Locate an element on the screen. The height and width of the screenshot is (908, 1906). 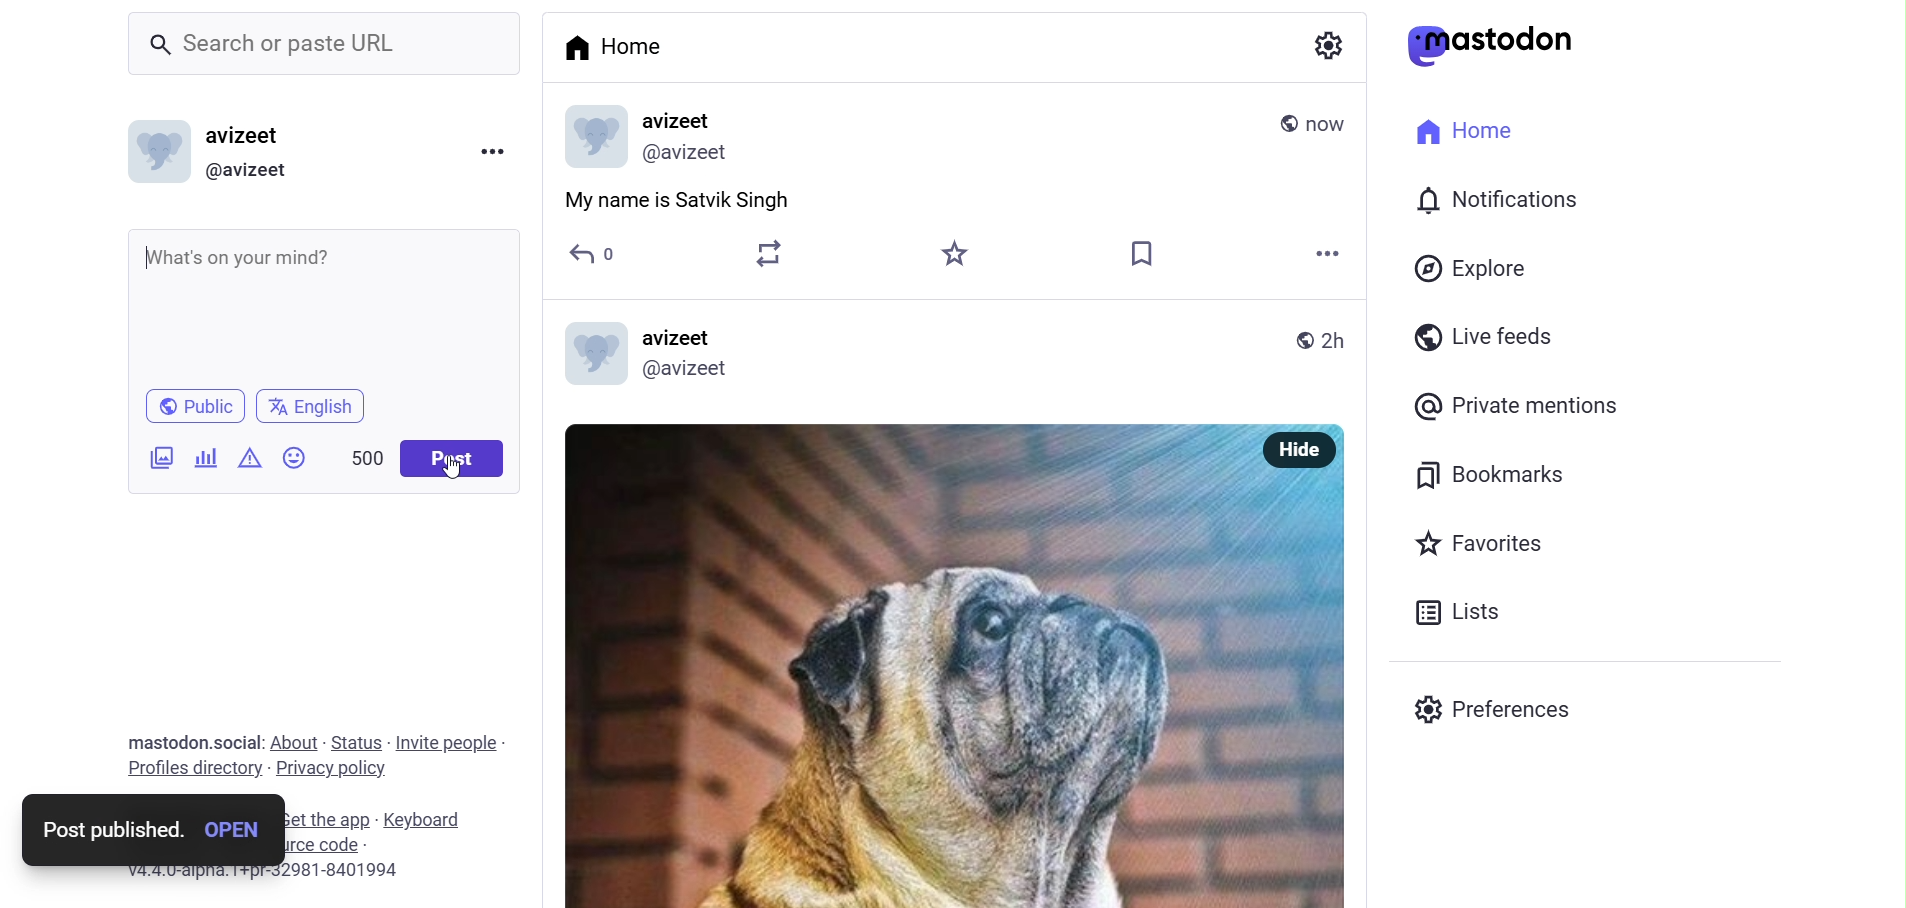
@avizeet is located at coordinates (252, 171).